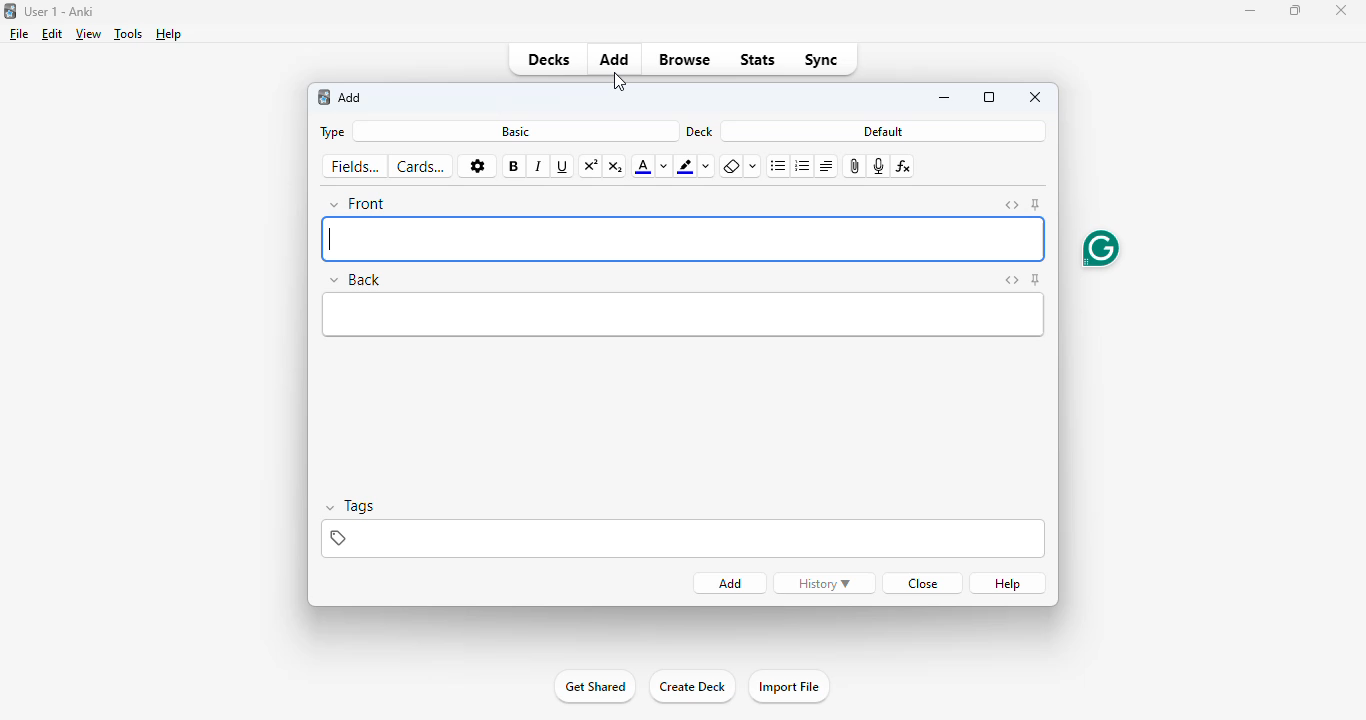 This screenshot has width=1366, height=720. I want to click on deck, so click(700, 131).